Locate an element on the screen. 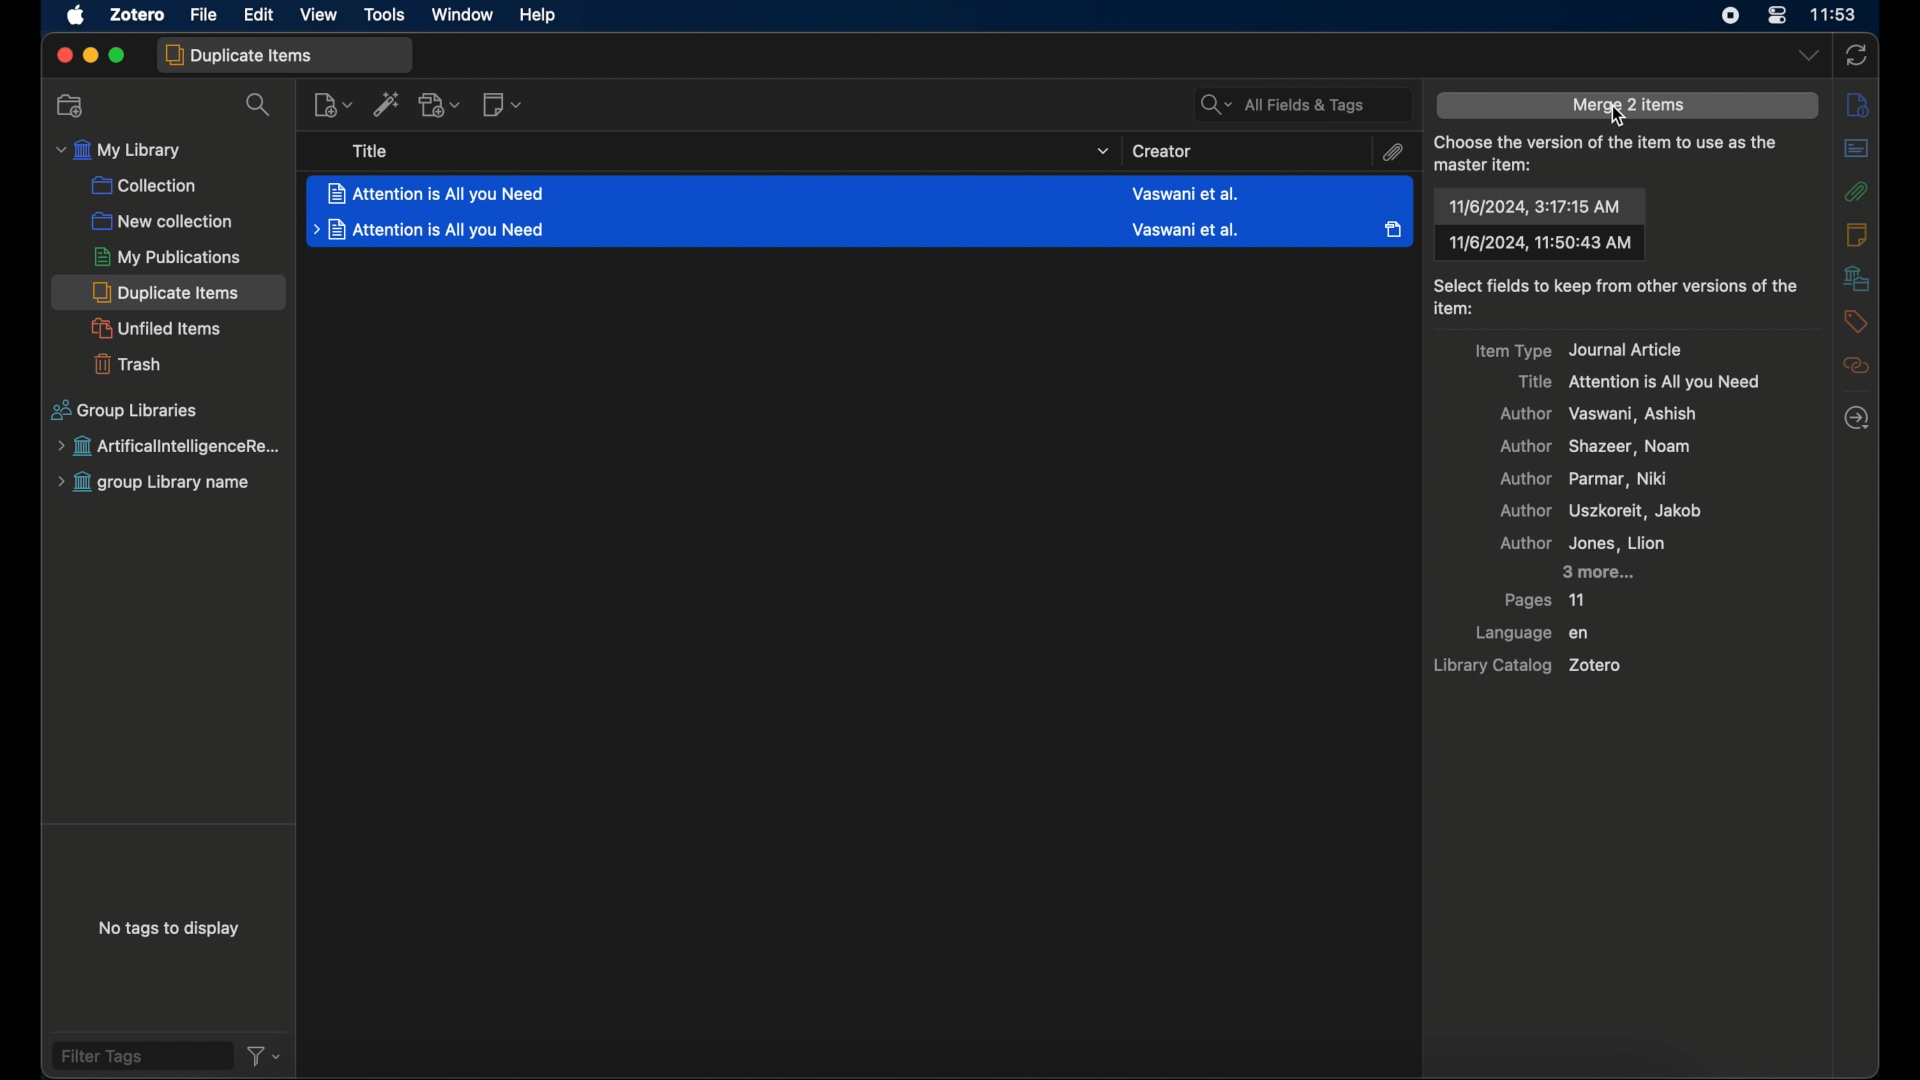 The width and height of the screenshot is (1920, 1080). sync is located at coordinates (1856, 55).